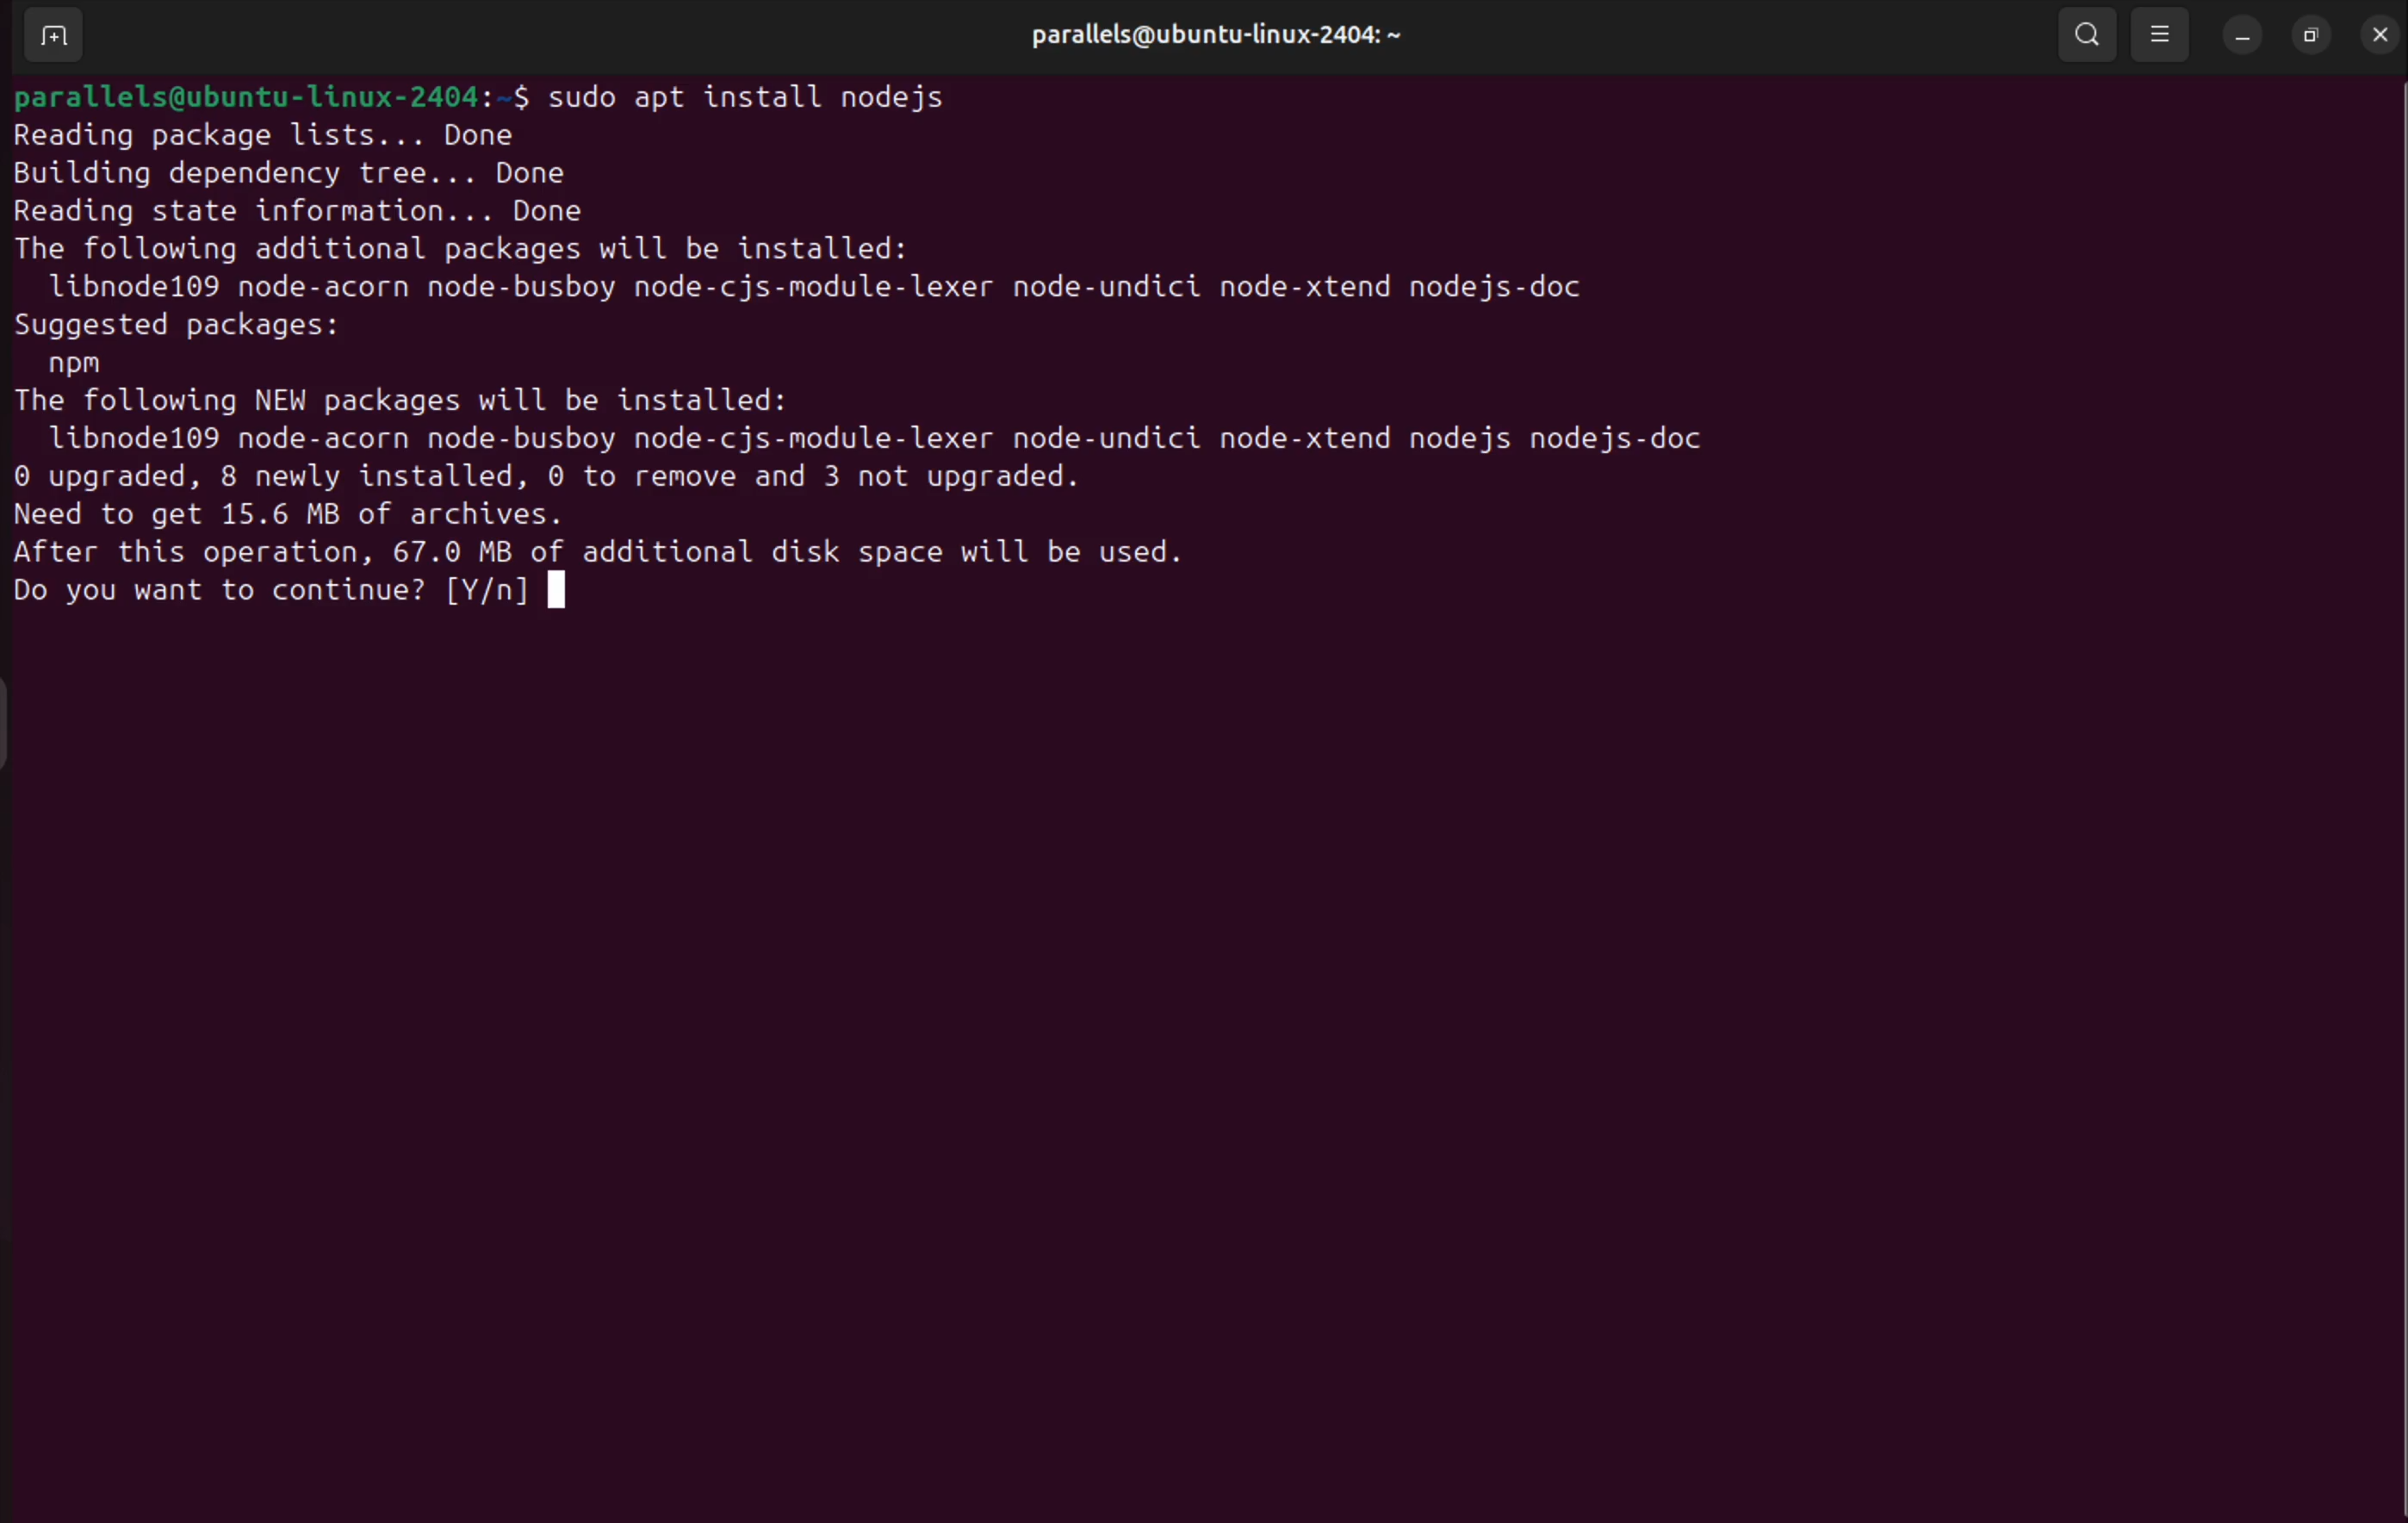 The height and width of the screenshot is (1523, 2408). What do you see at coordinates (2309, 35) in the screenshot?
I see `resize` at bounding box center [2309, 35].